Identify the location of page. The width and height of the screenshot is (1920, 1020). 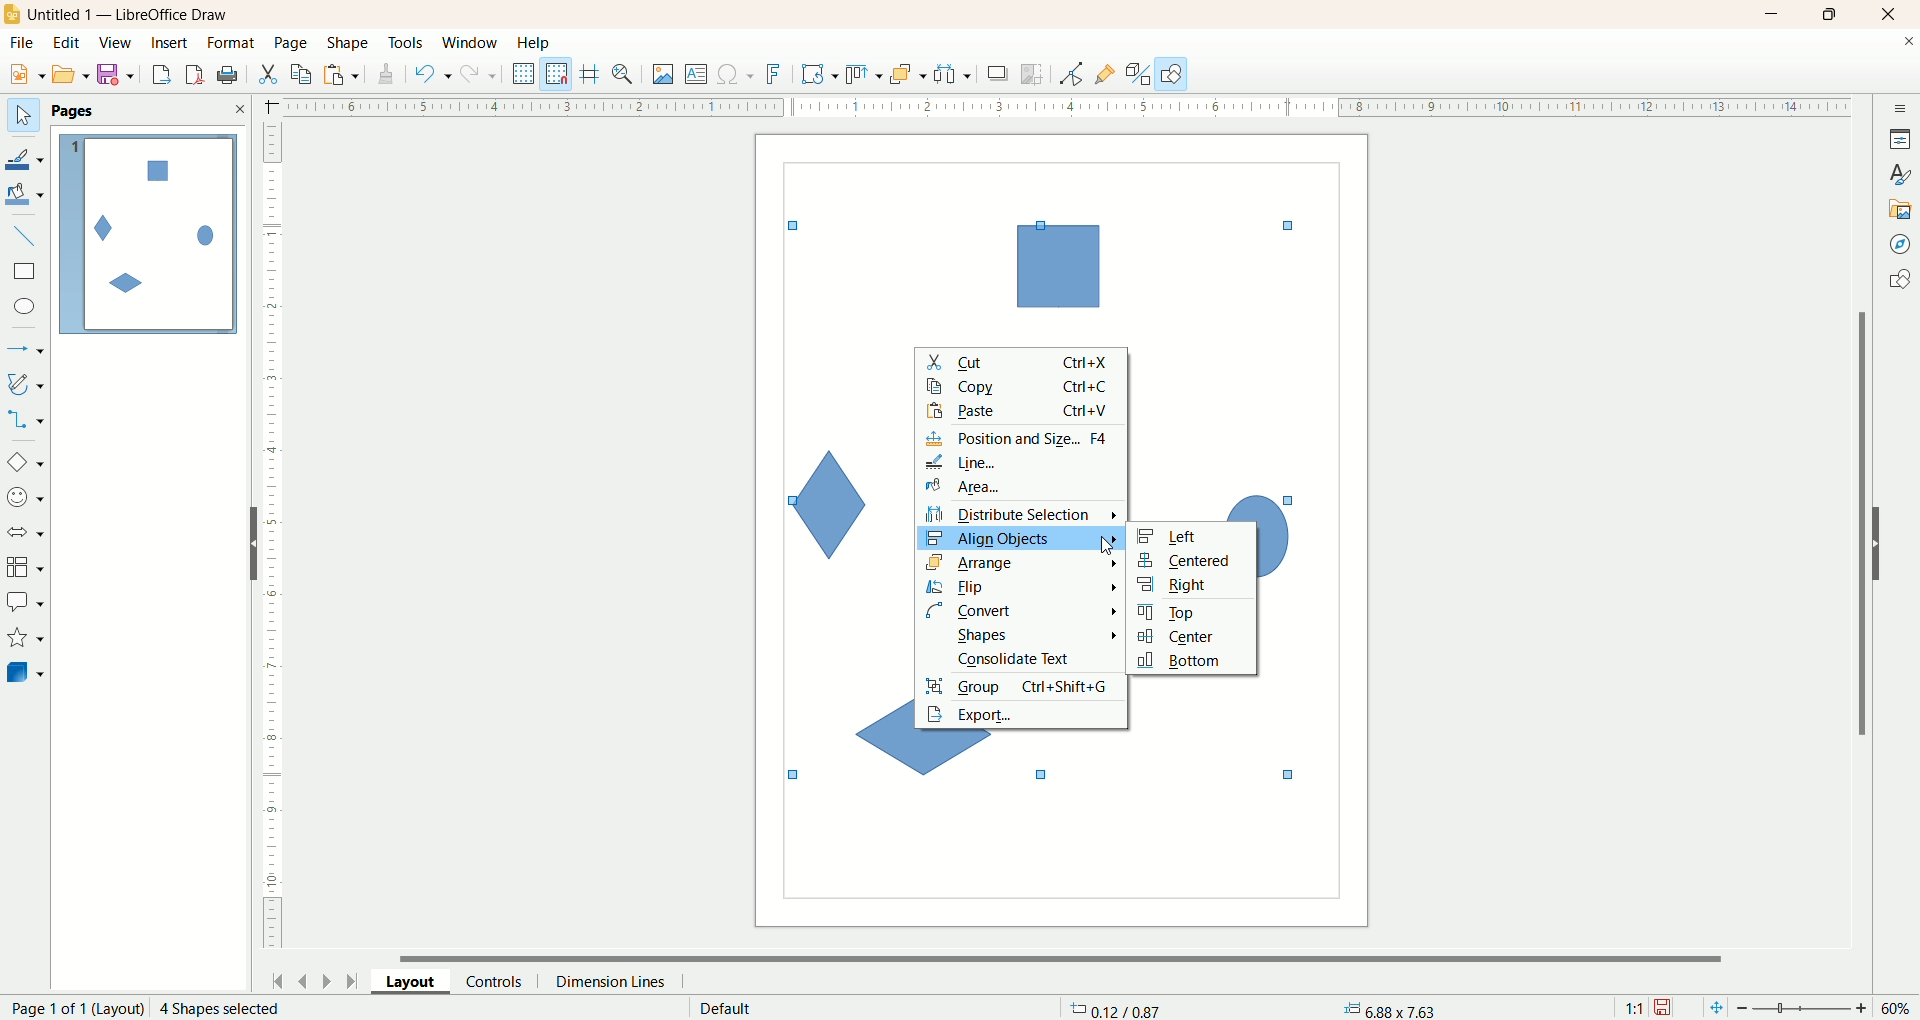
(293, 42).